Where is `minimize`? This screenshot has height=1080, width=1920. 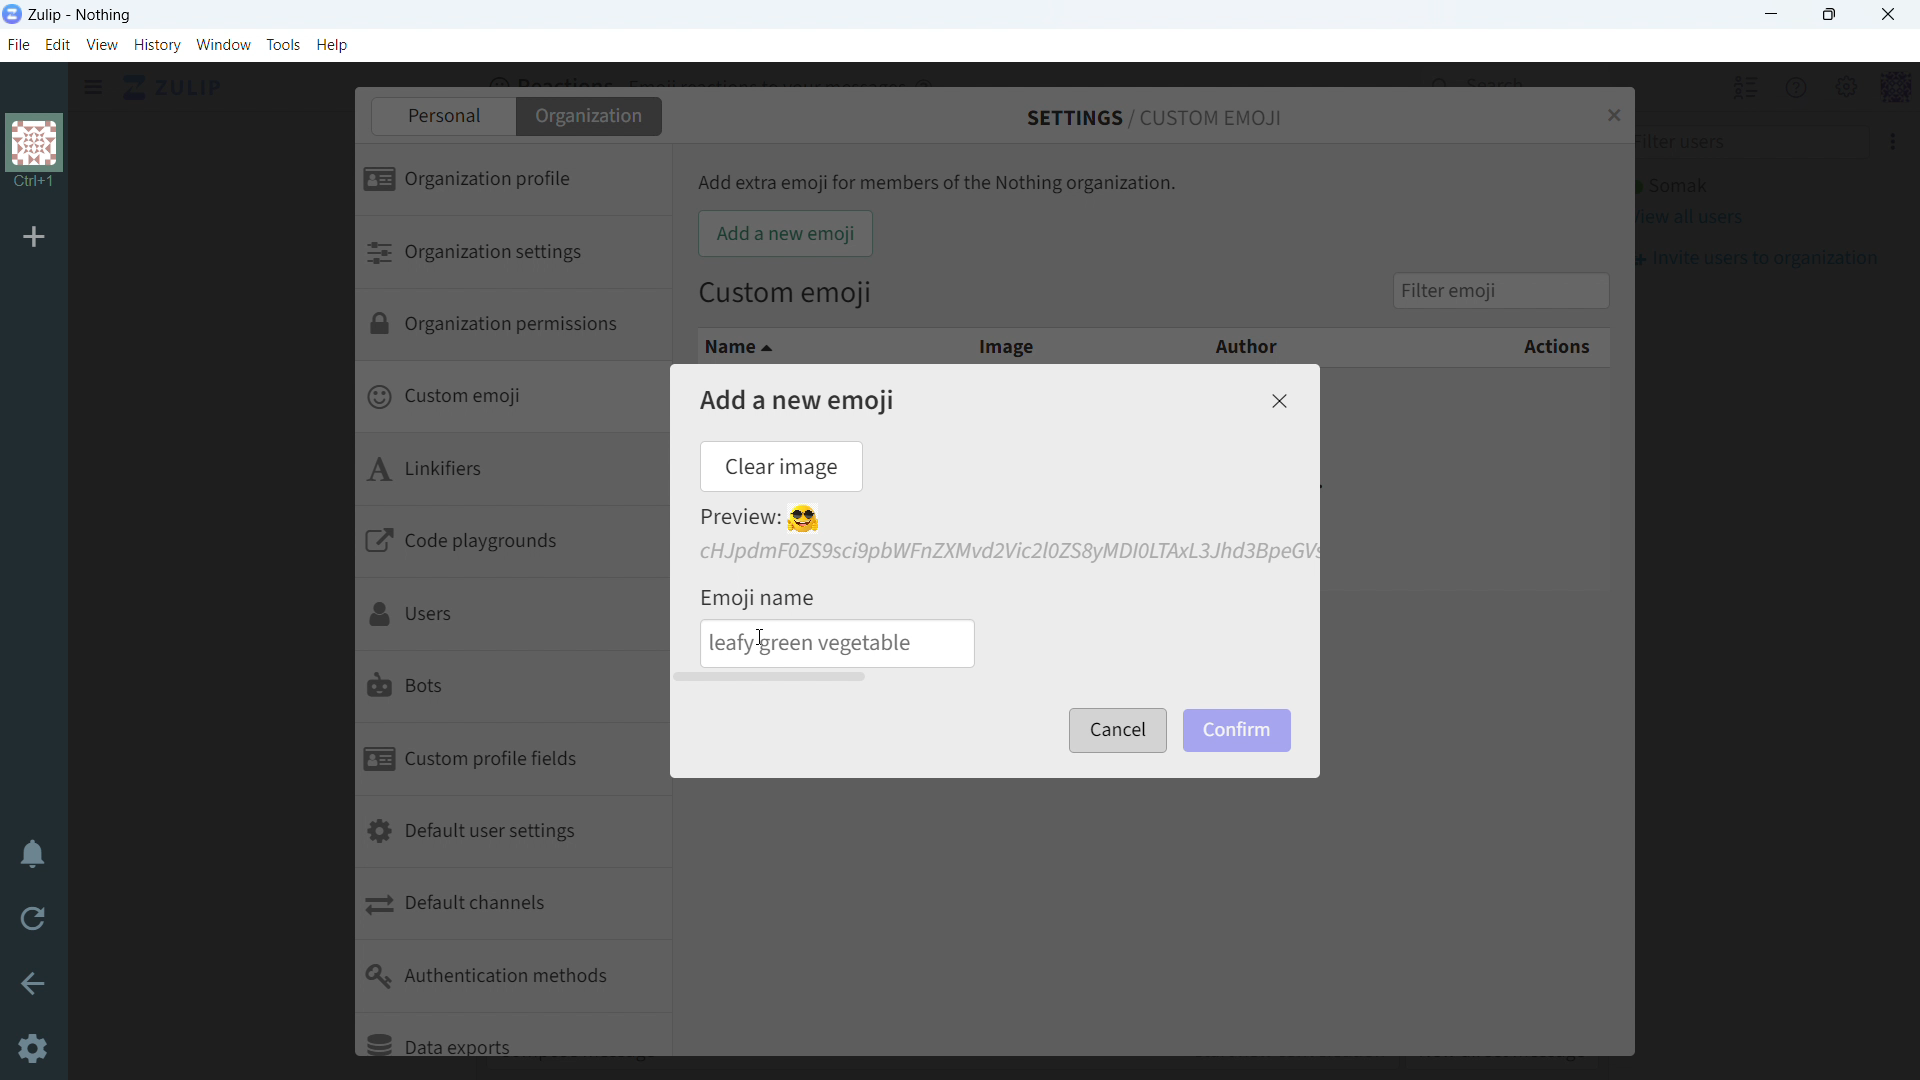 minimize is located at coordinates (1773, 14).